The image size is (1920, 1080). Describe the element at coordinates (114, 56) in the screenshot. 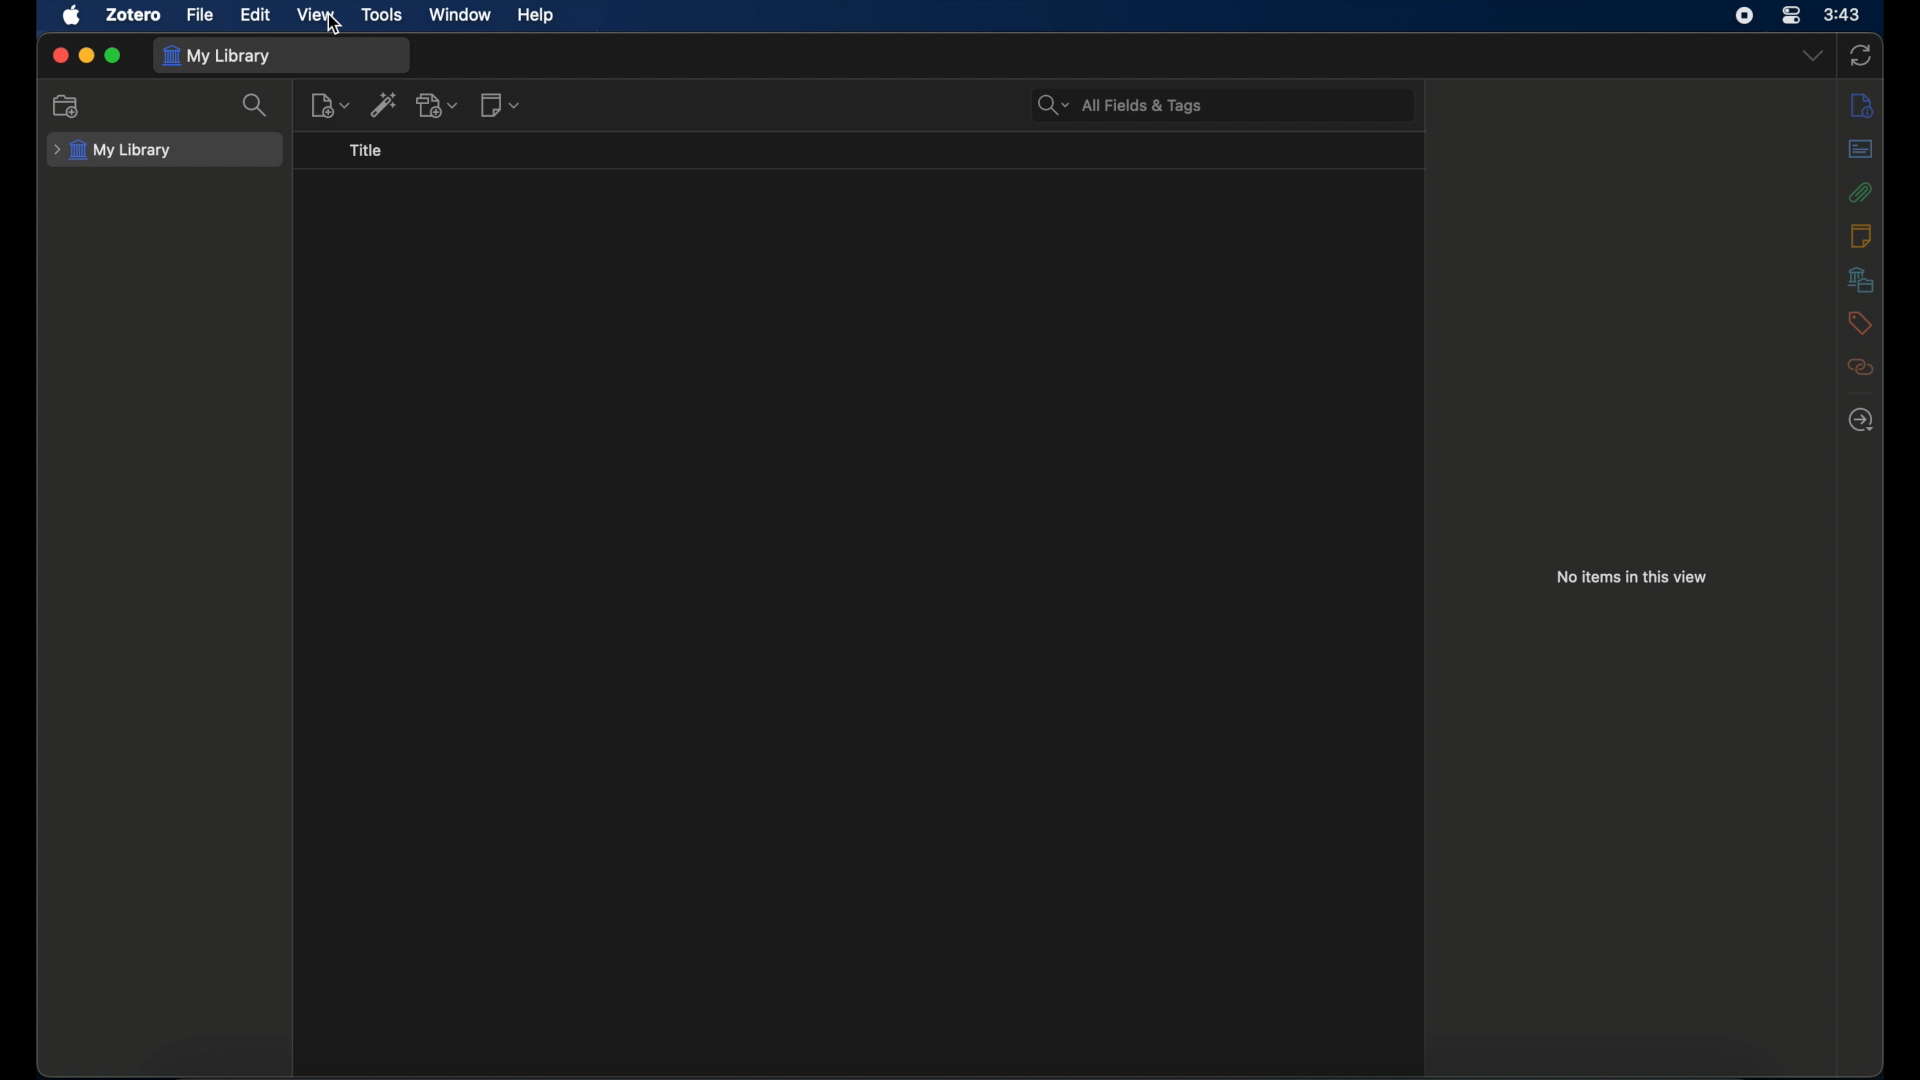

I see `maximize` at that location.